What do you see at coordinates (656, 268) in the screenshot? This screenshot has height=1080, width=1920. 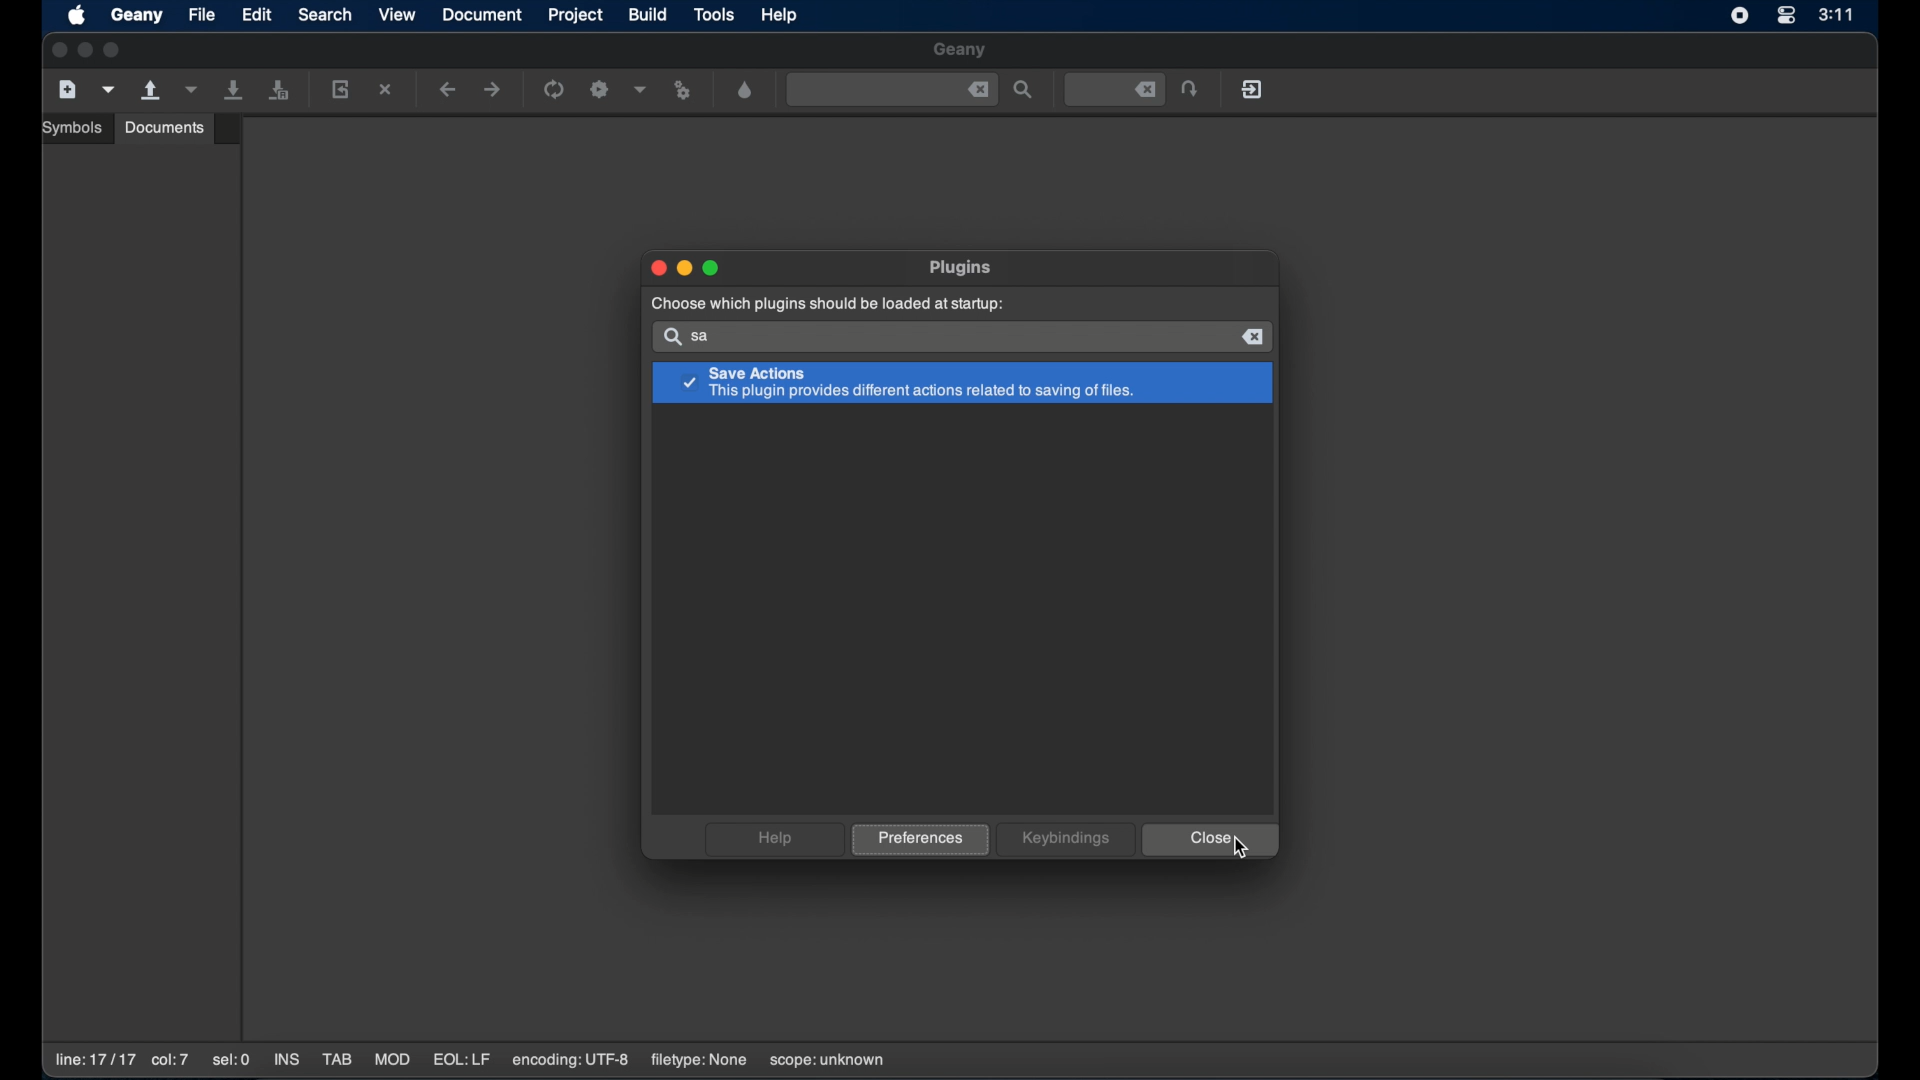 I see `close` at bounding box center [656, 268].